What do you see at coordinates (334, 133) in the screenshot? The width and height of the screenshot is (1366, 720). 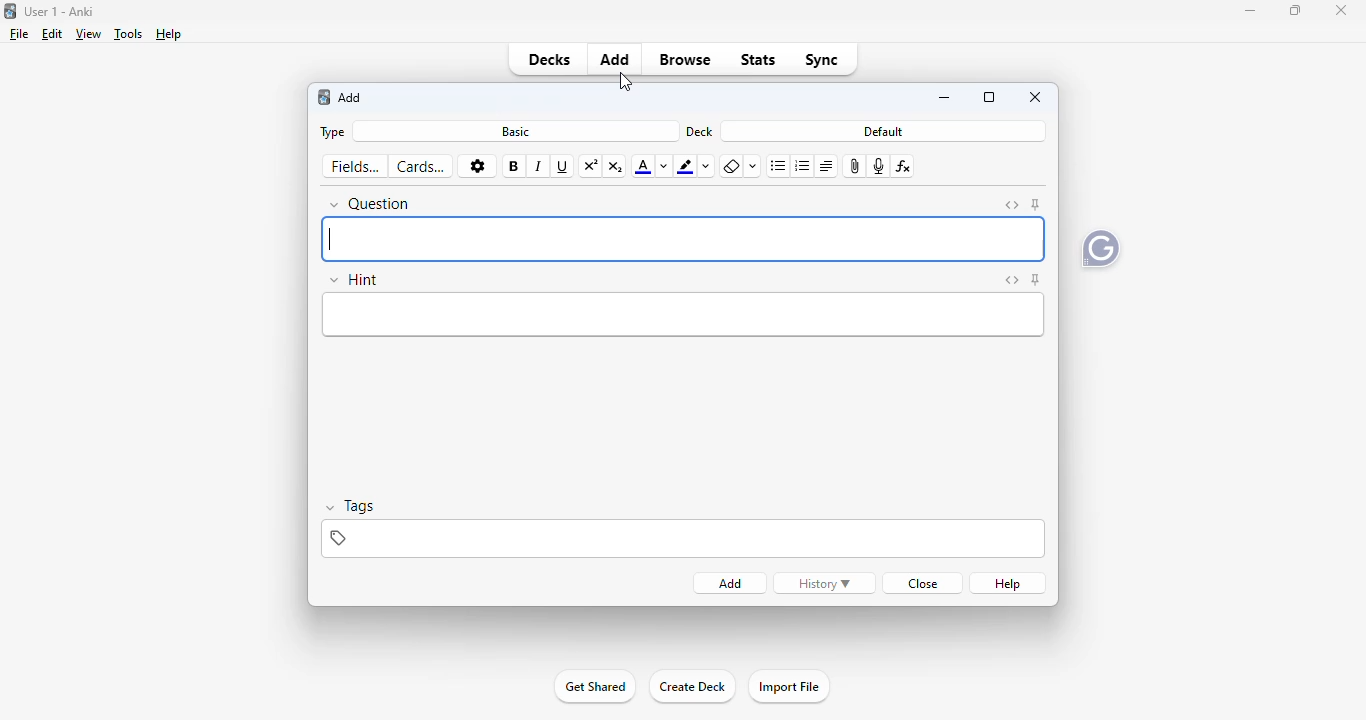 I see `type` at bounding box center [334, 133].